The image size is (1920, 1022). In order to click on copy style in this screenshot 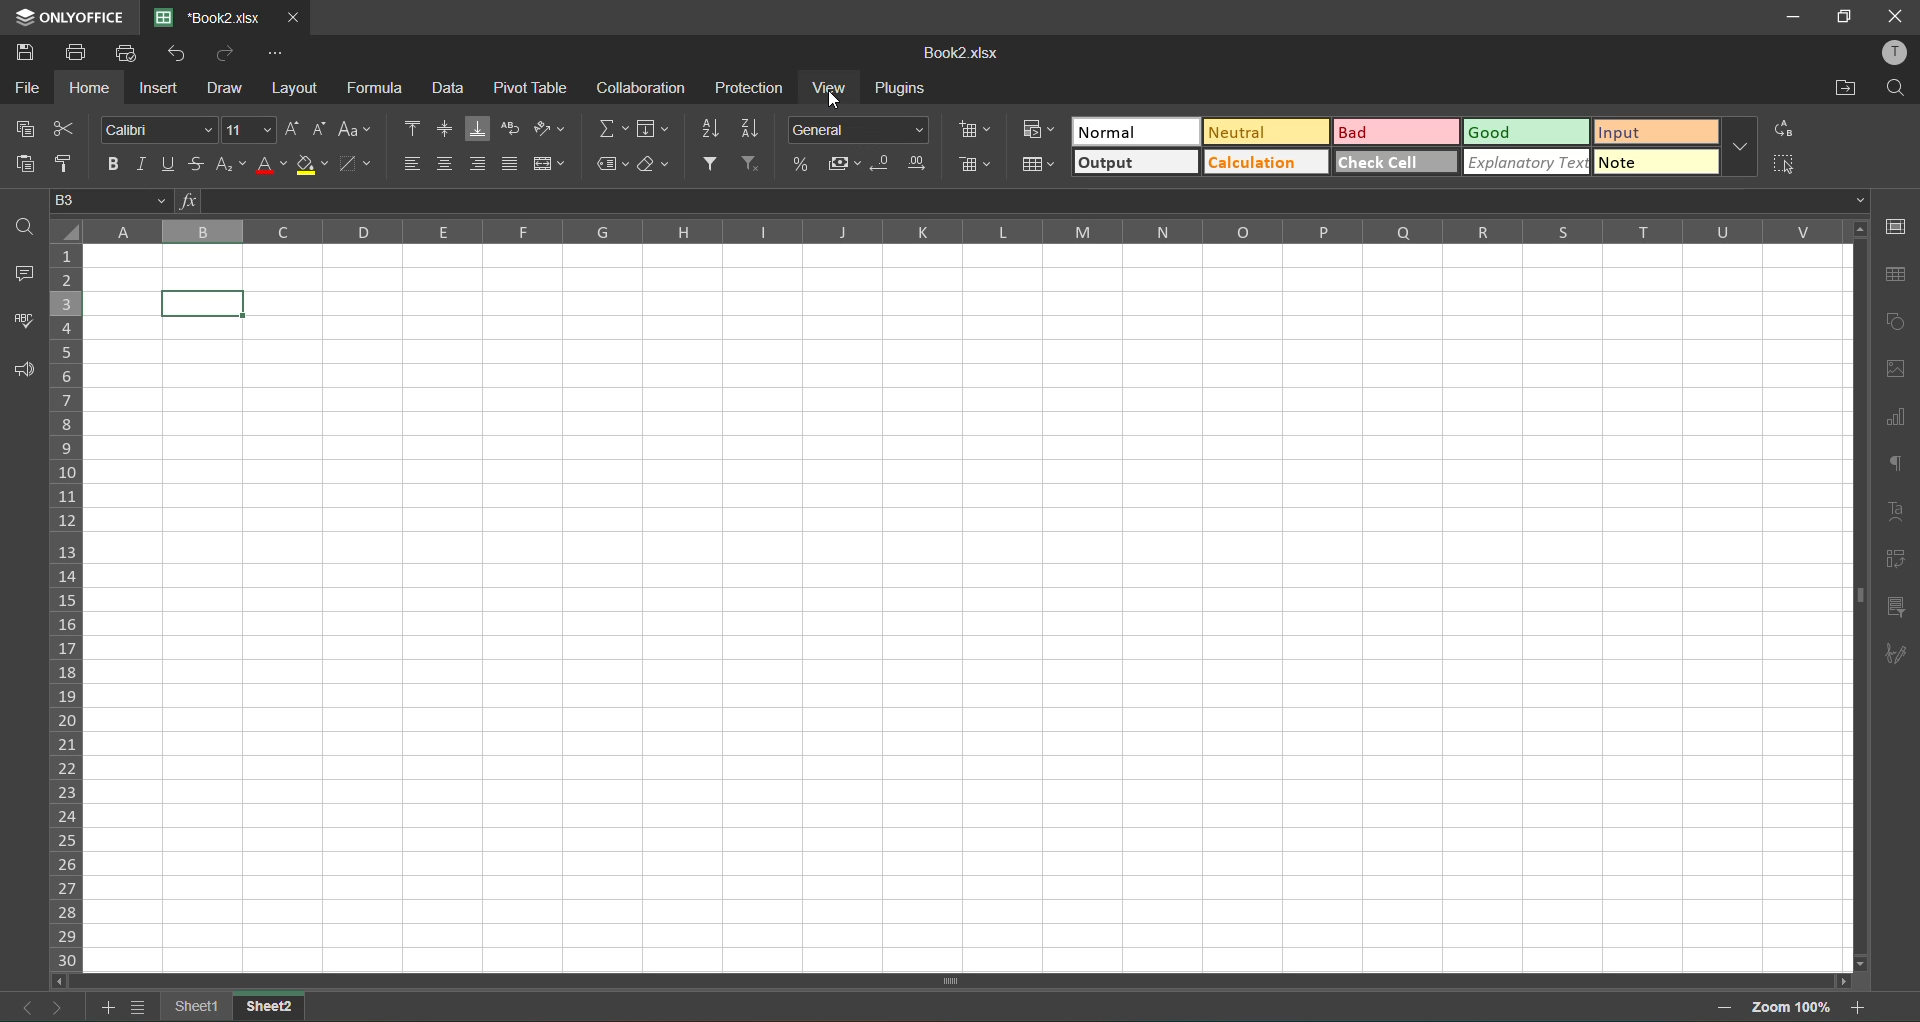, I will do `click(66, 164)`.